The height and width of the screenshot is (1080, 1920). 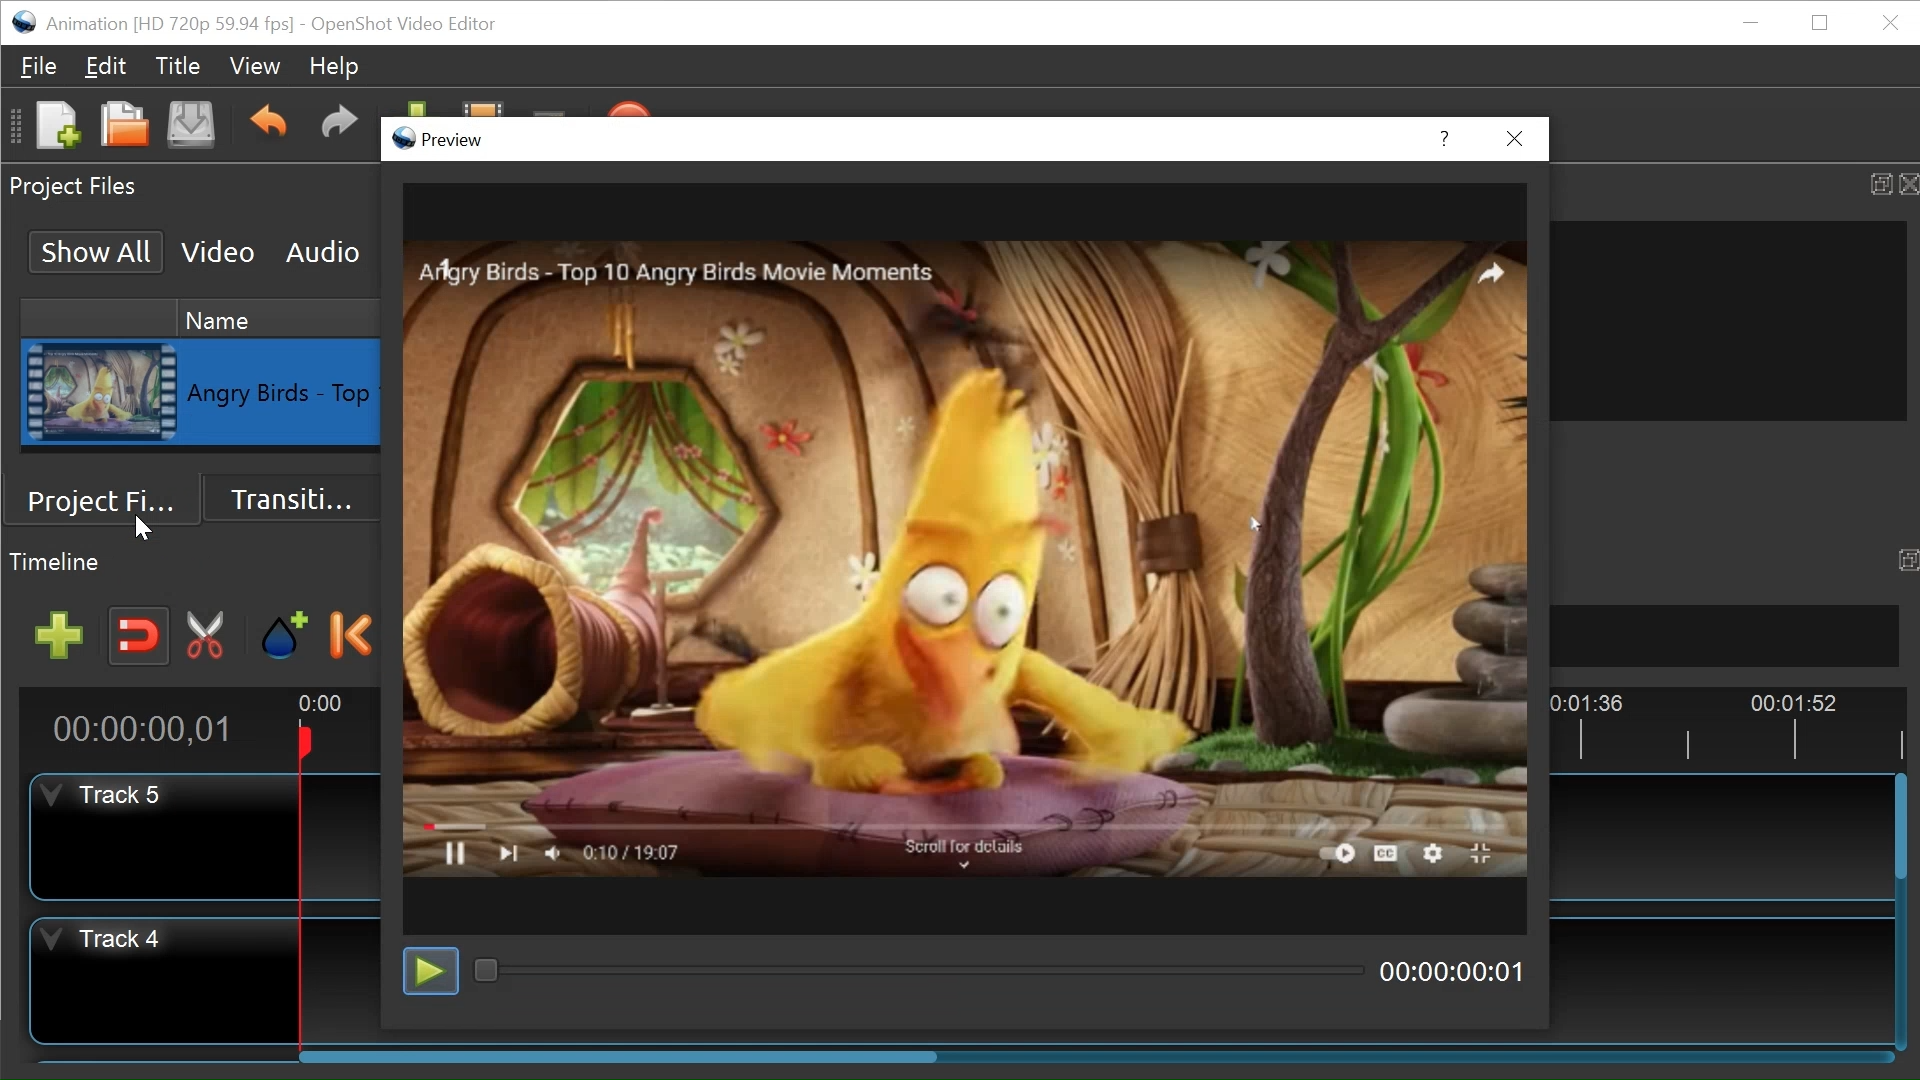 What do you see at coordinates (1876, 179) in the screenshot?
I see `Maximize` at bounding box center [1876, 179].